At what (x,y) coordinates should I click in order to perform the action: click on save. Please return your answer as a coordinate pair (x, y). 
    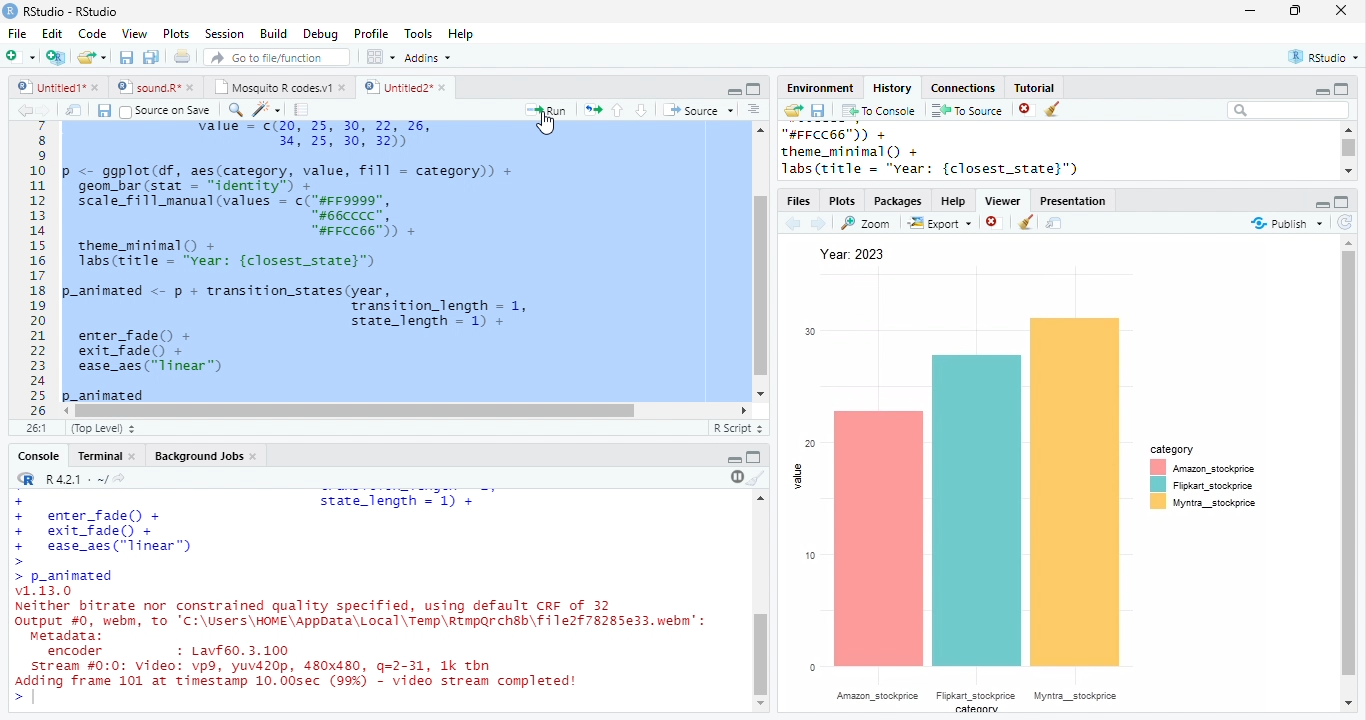
    Looking at the image, I should click on (104, 110).